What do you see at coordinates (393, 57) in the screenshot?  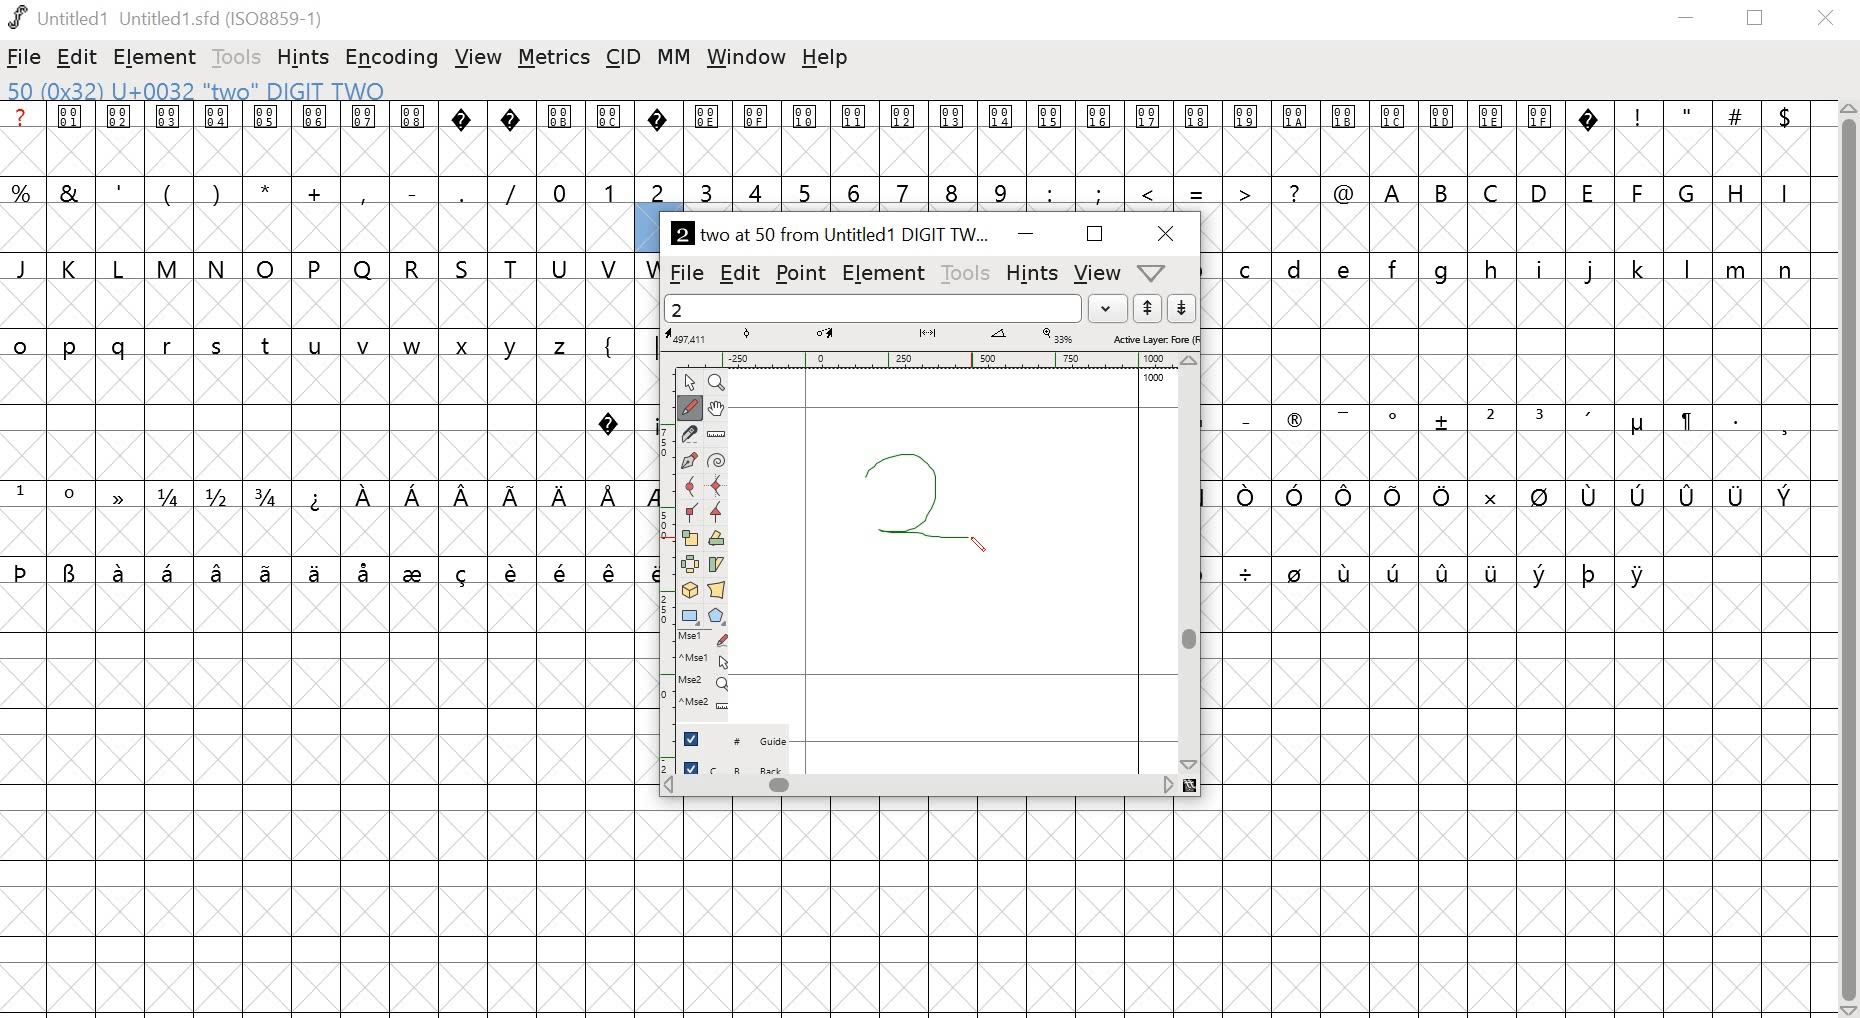 I see `encoding` at bounding box center [393, 57].